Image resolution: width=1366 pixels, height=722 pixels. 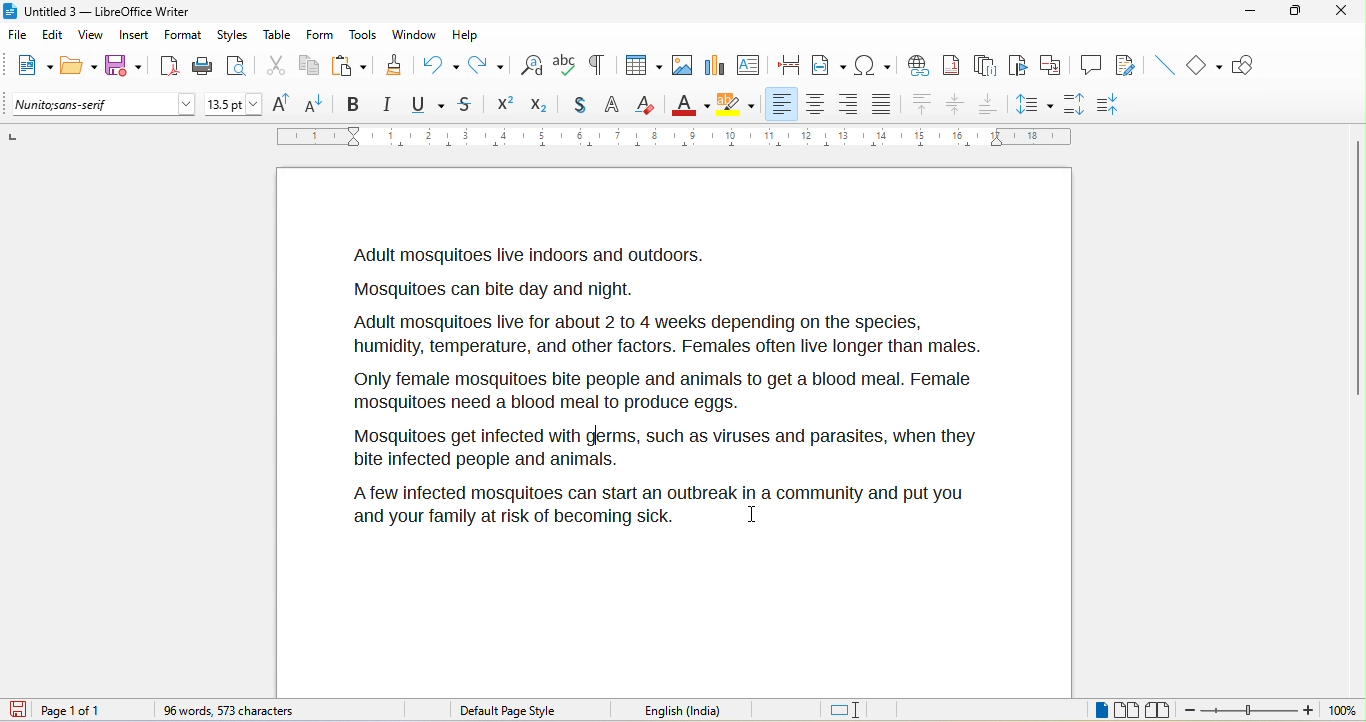 What do you see at coordinates (509, 710) in the screenshot?
I see `default page style` at bounding box center [509, 710].